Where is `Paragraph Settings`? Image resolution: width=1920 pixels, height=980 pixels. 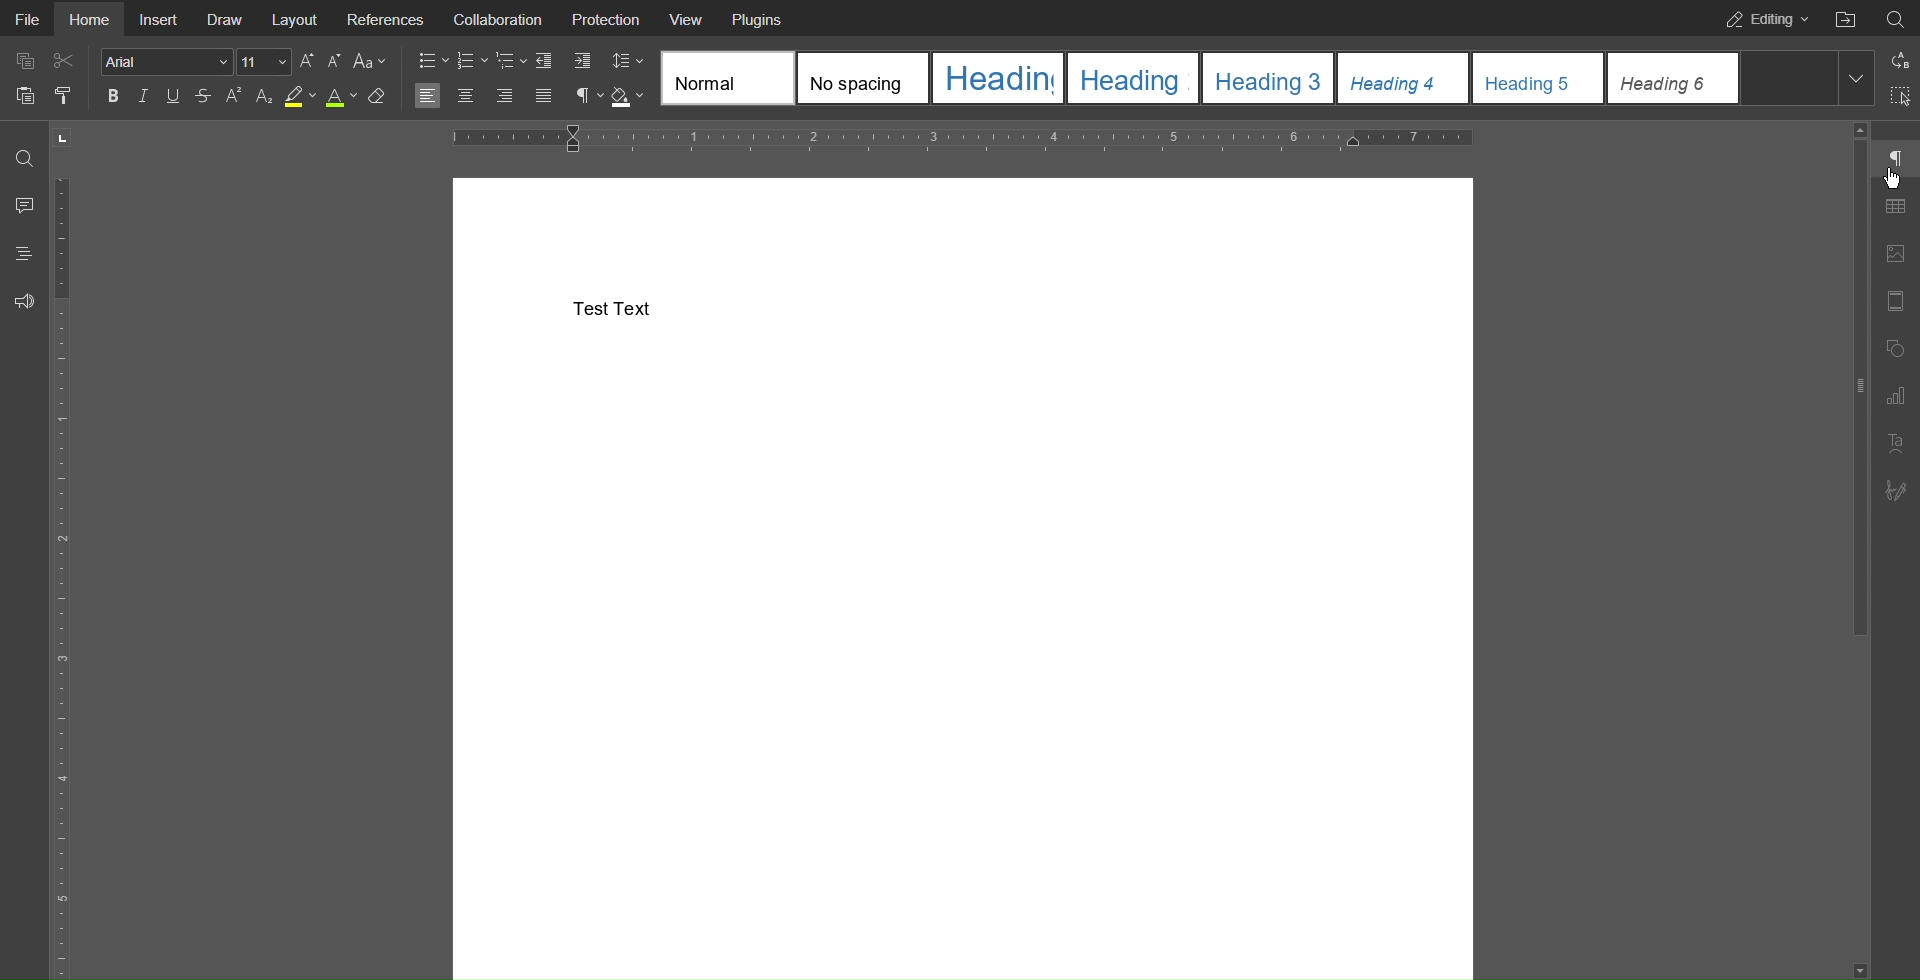 Paragraph Settings is located at coordinates (1895, 157).